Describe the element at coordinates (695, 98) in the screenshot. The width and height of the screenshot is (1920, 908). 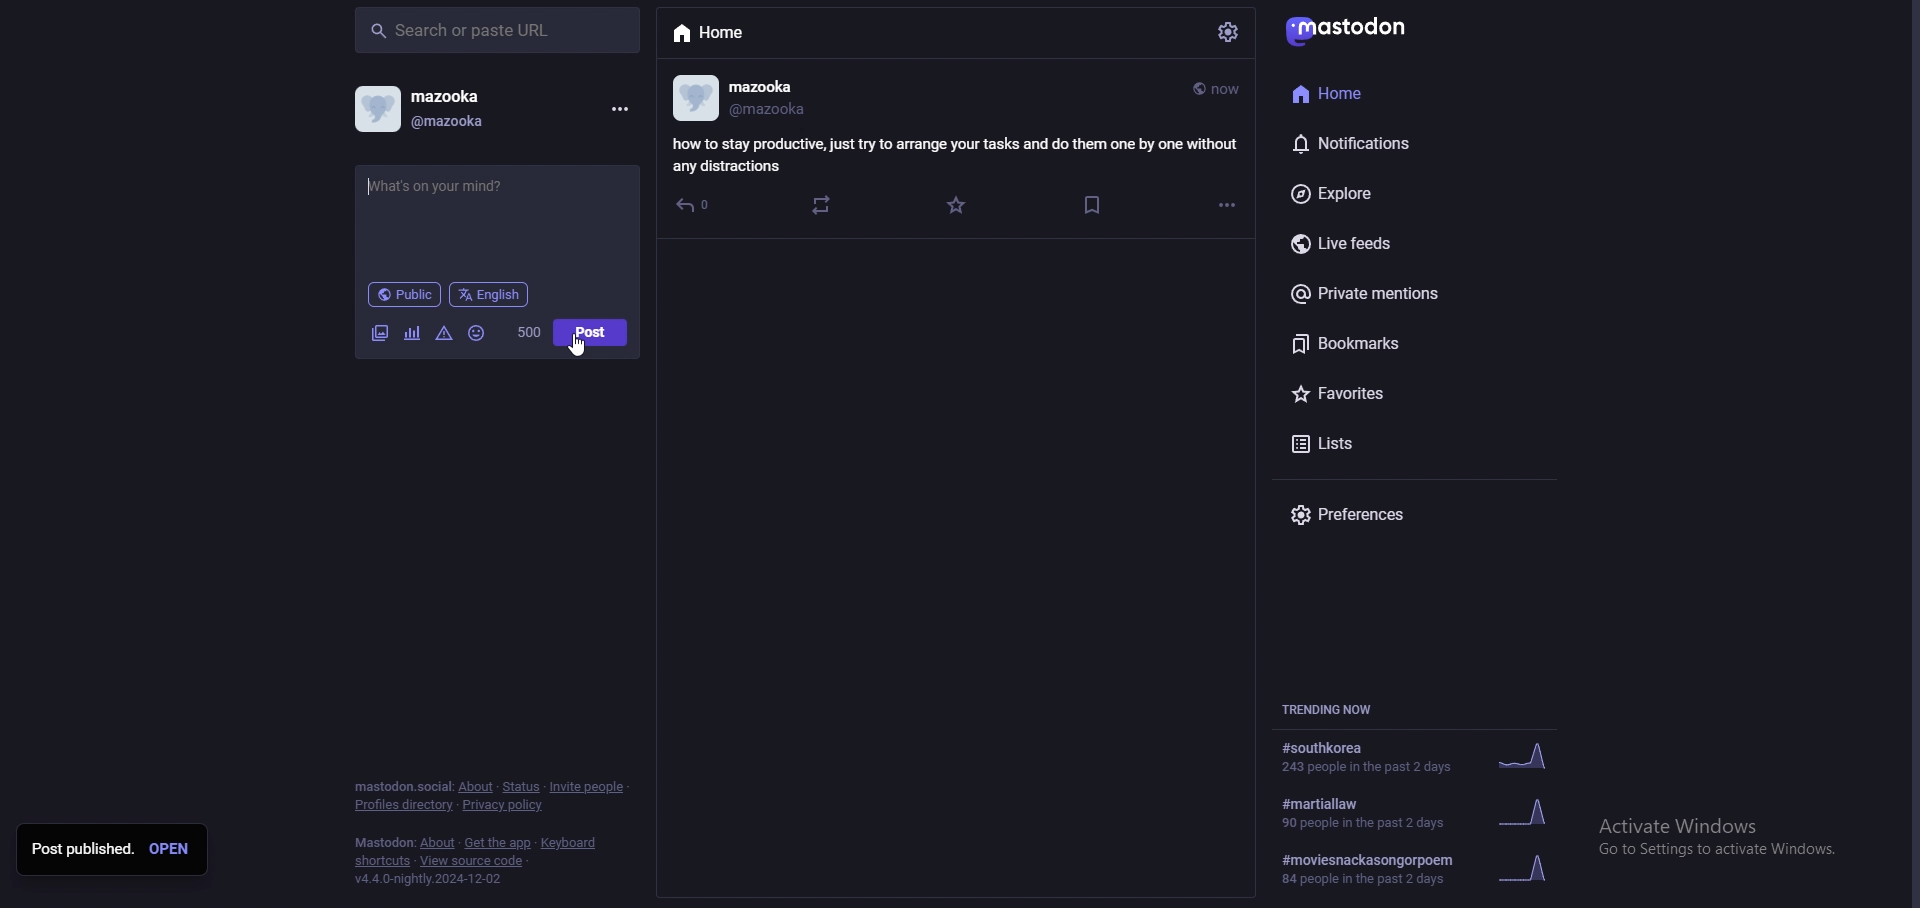
I see `profile` at that location.